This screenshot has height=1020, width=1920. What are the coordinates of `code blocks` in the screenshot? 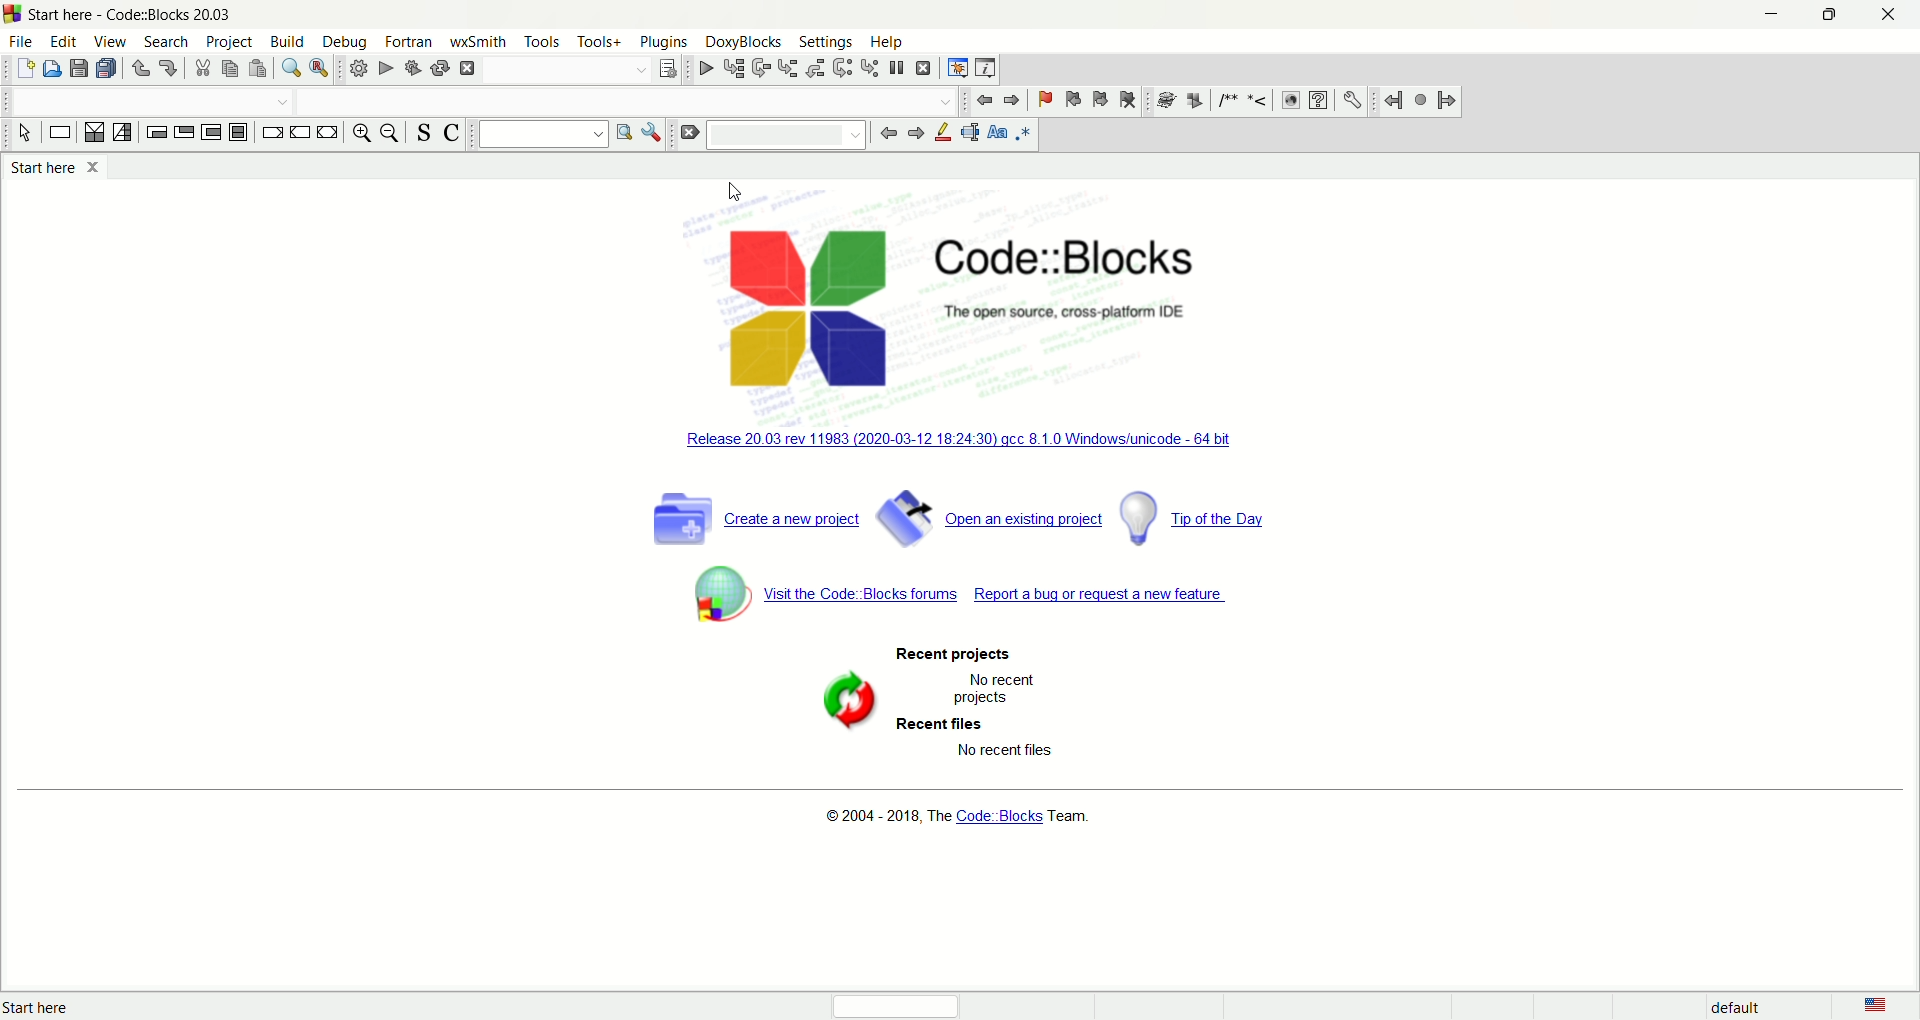 It's located at (999, 815).